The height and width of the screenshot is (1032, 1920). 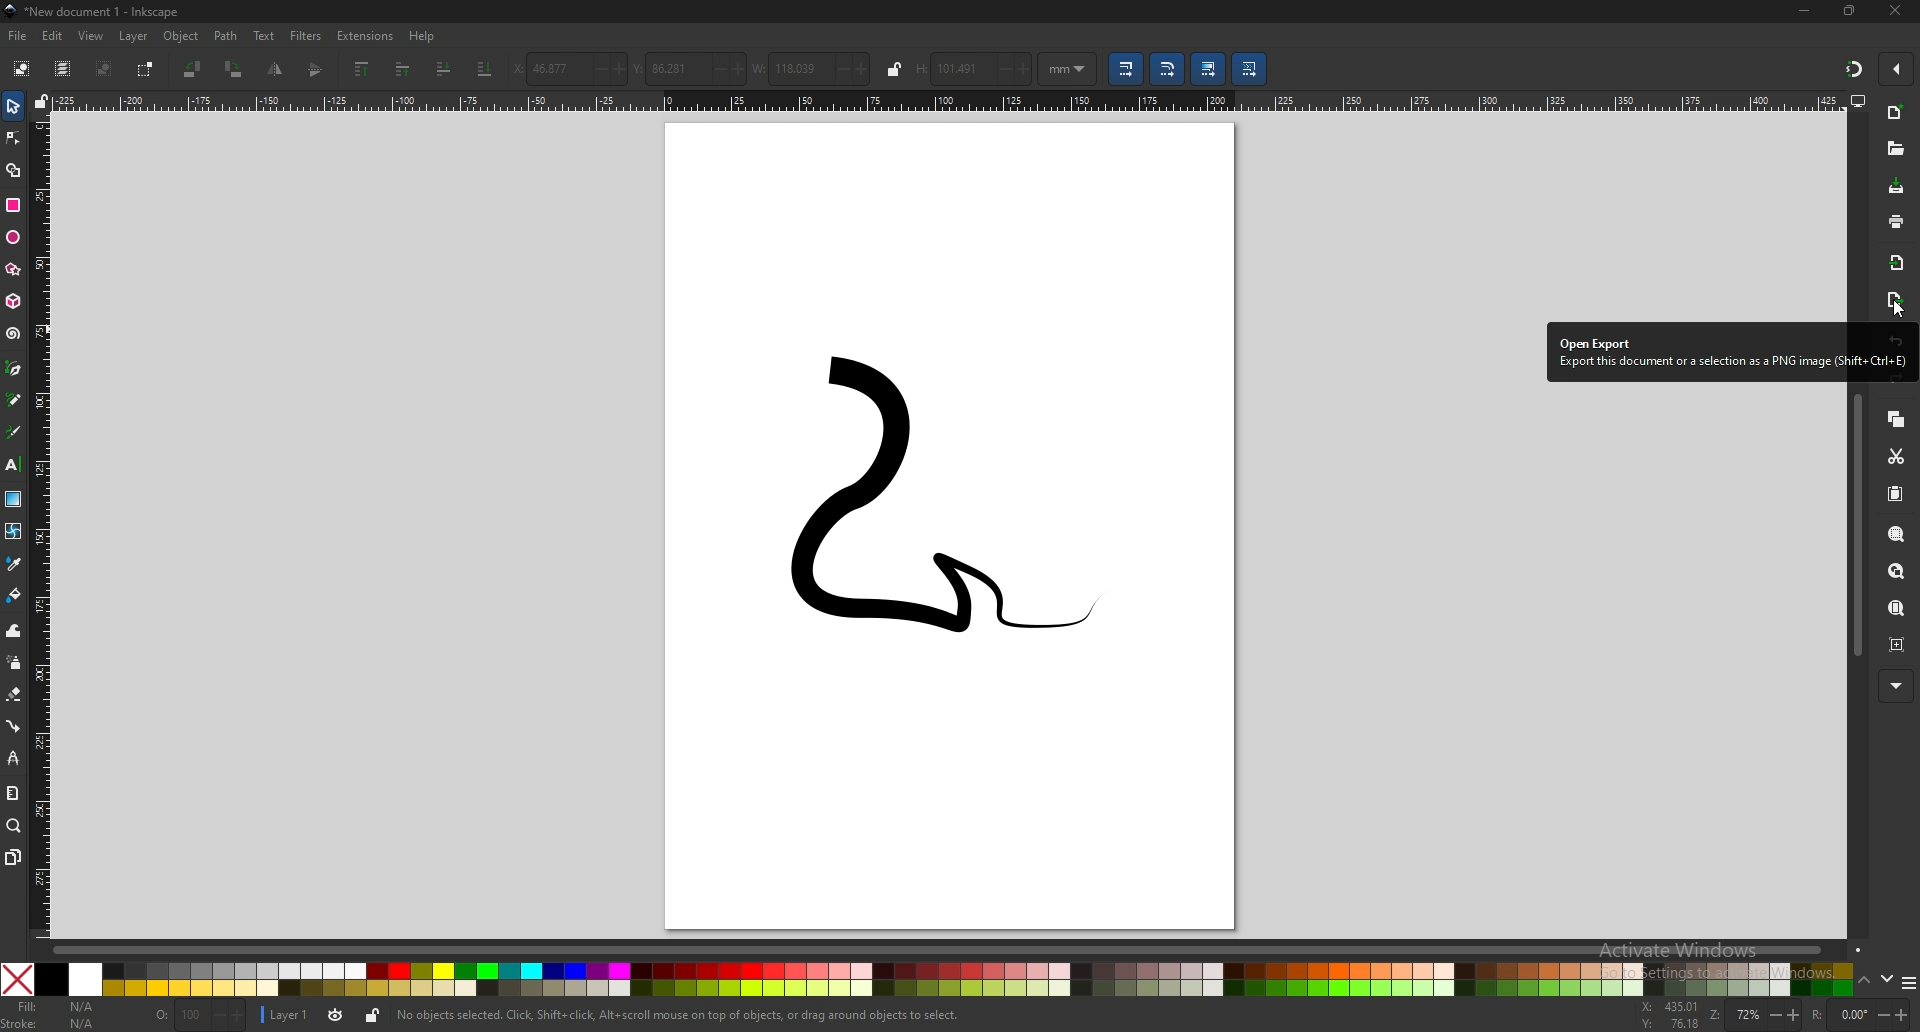 I want to click on text, so click(x=14, y=465).